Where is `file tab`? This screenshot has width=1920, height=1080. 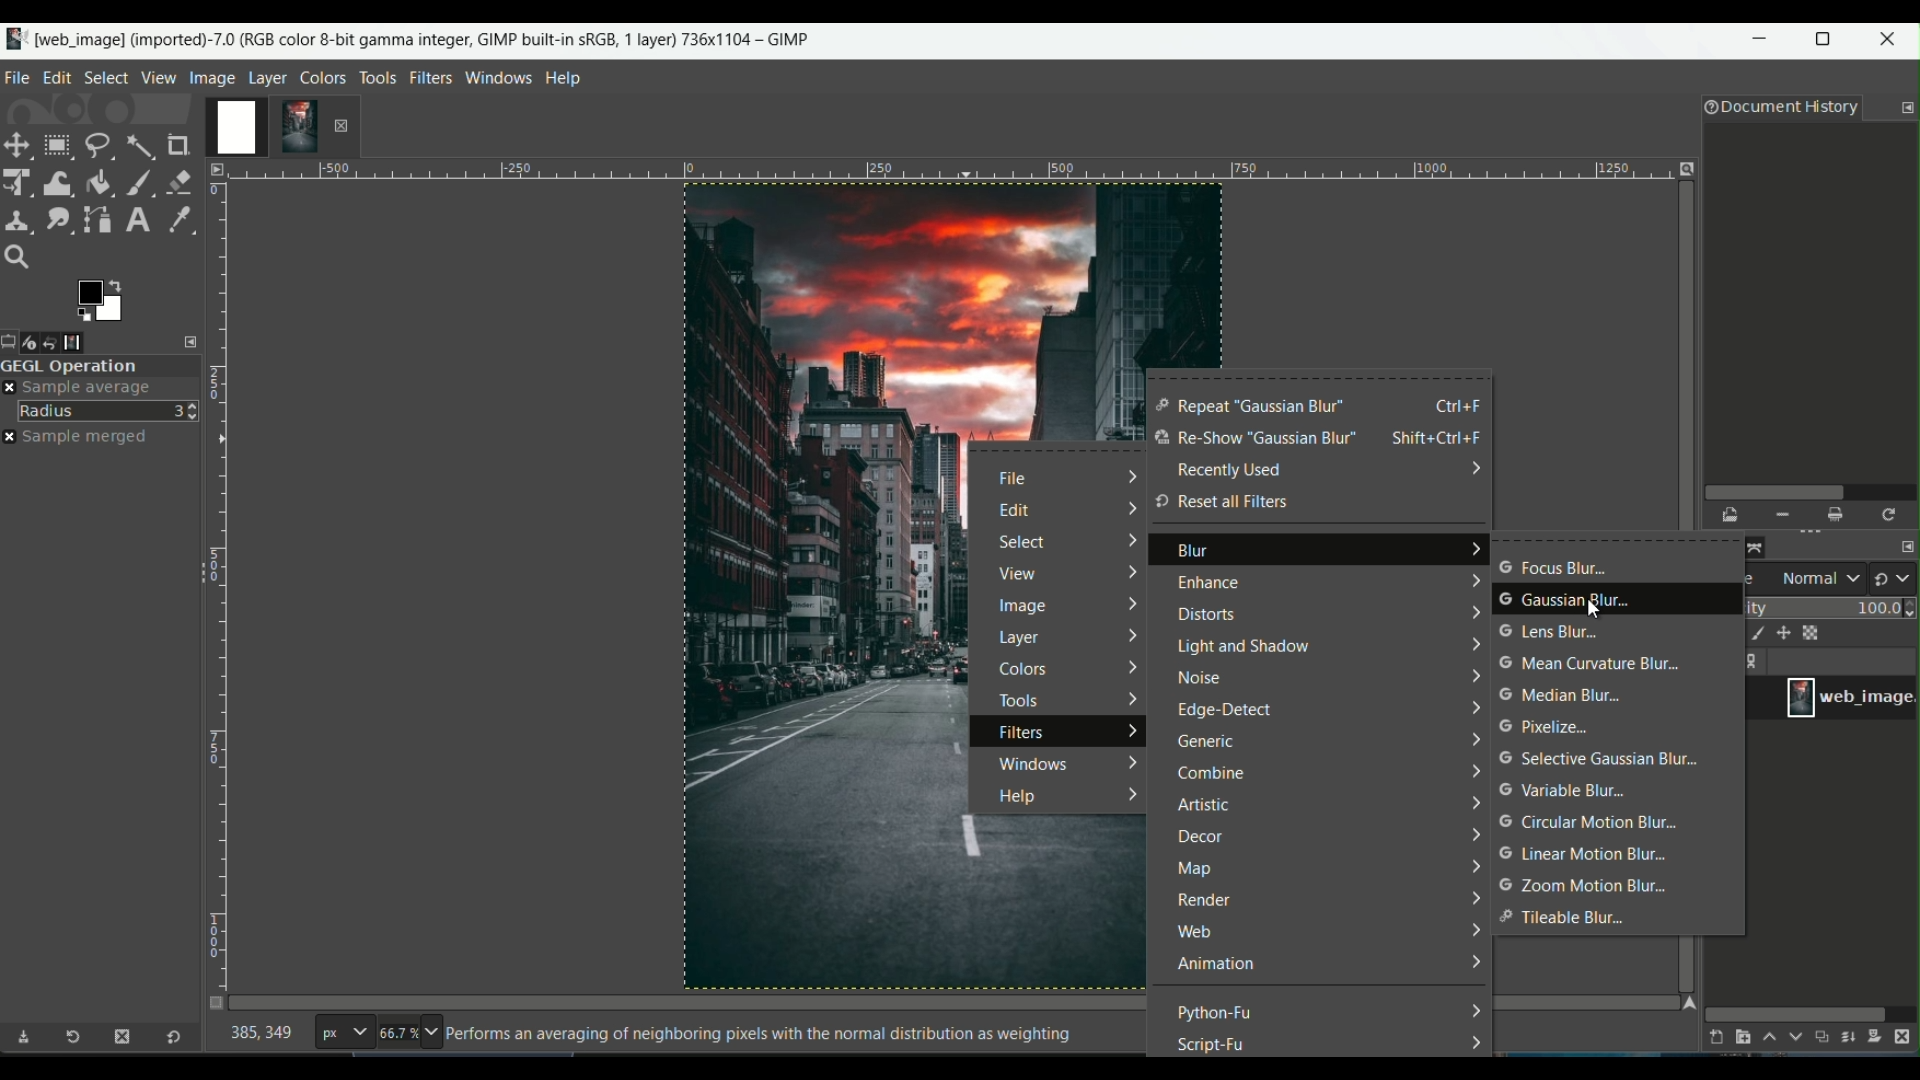 file tab is located at coordinates (18, 75).